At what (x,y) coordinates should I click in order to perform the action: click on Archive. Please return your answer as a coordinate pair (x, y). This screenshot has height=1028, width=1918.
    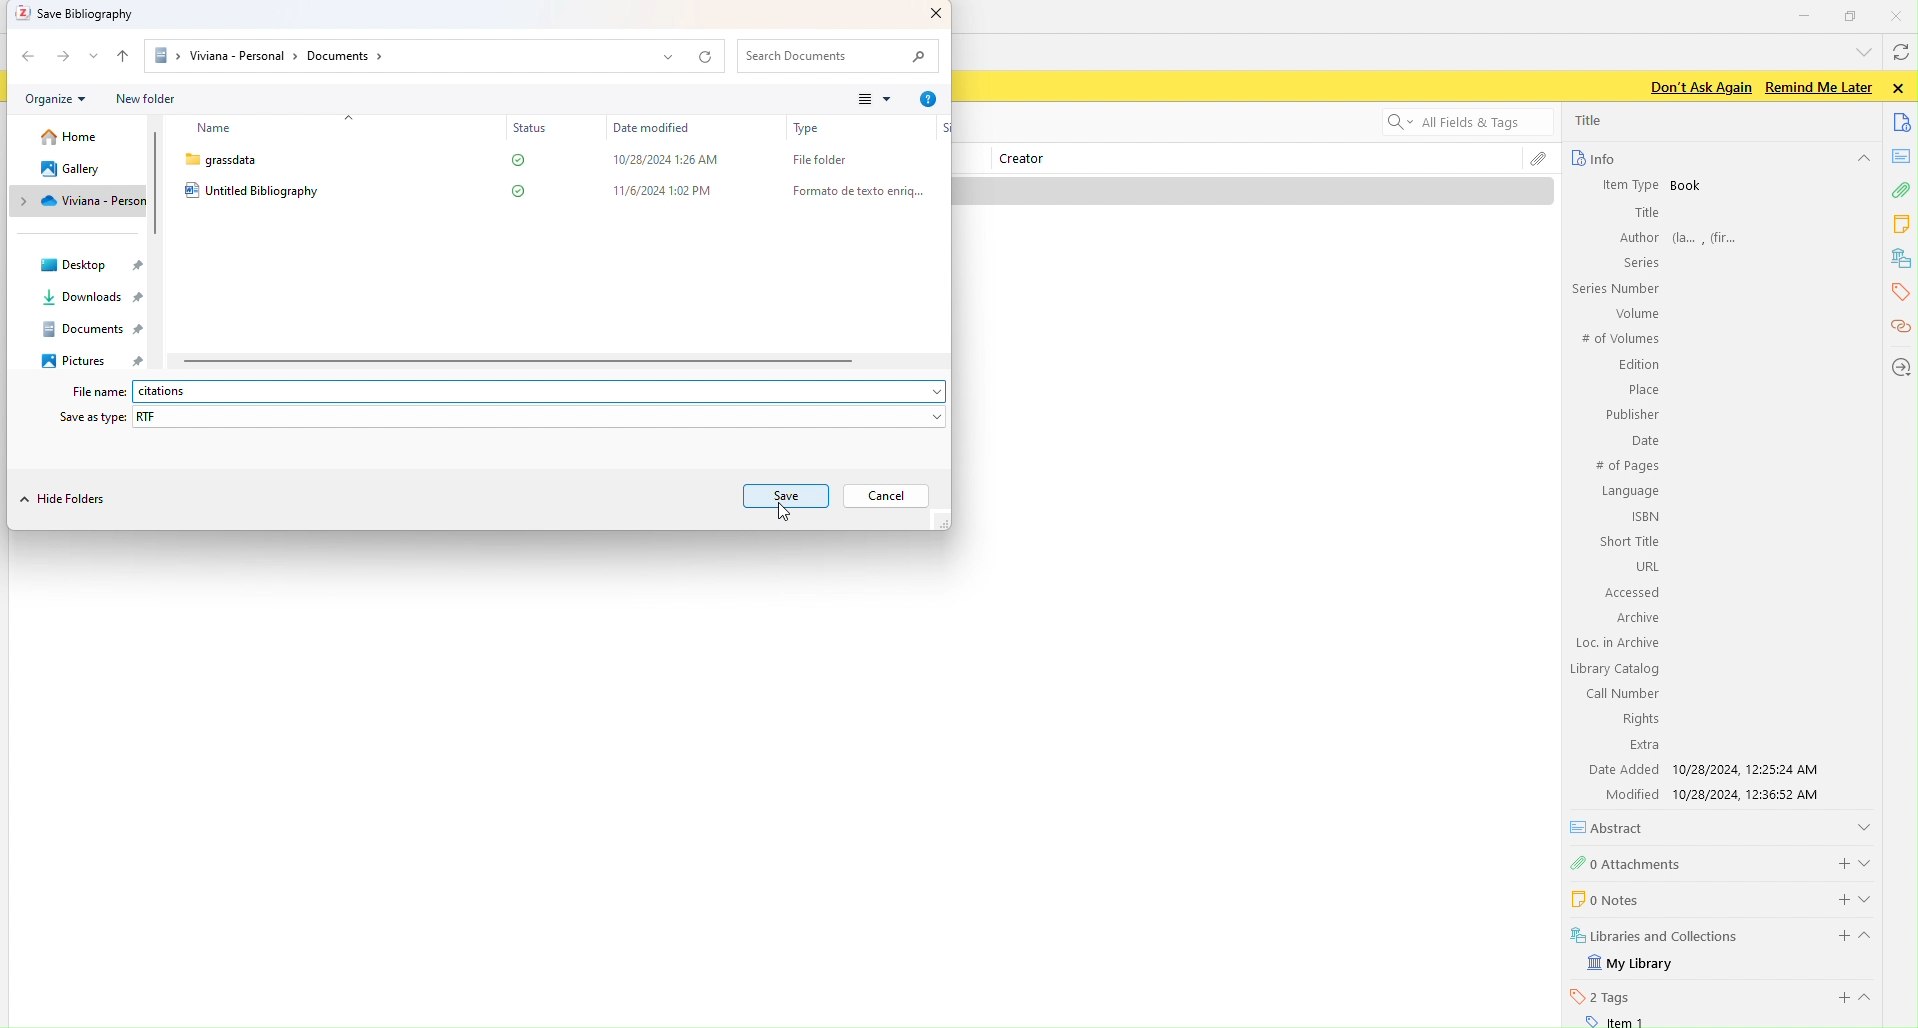
    Looking at the image, I should click on (1635, 617).